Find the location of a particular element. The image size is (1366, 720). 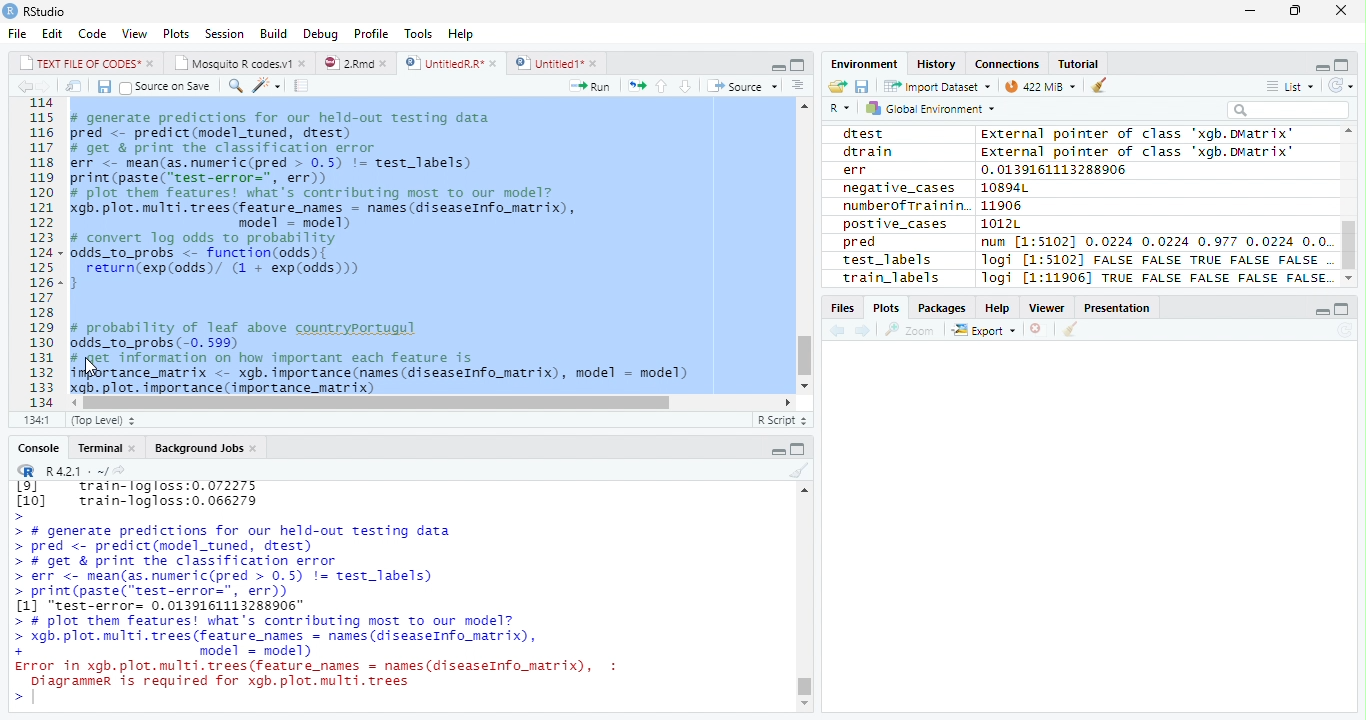

Restore Down is located at coordinates (1294, 11).